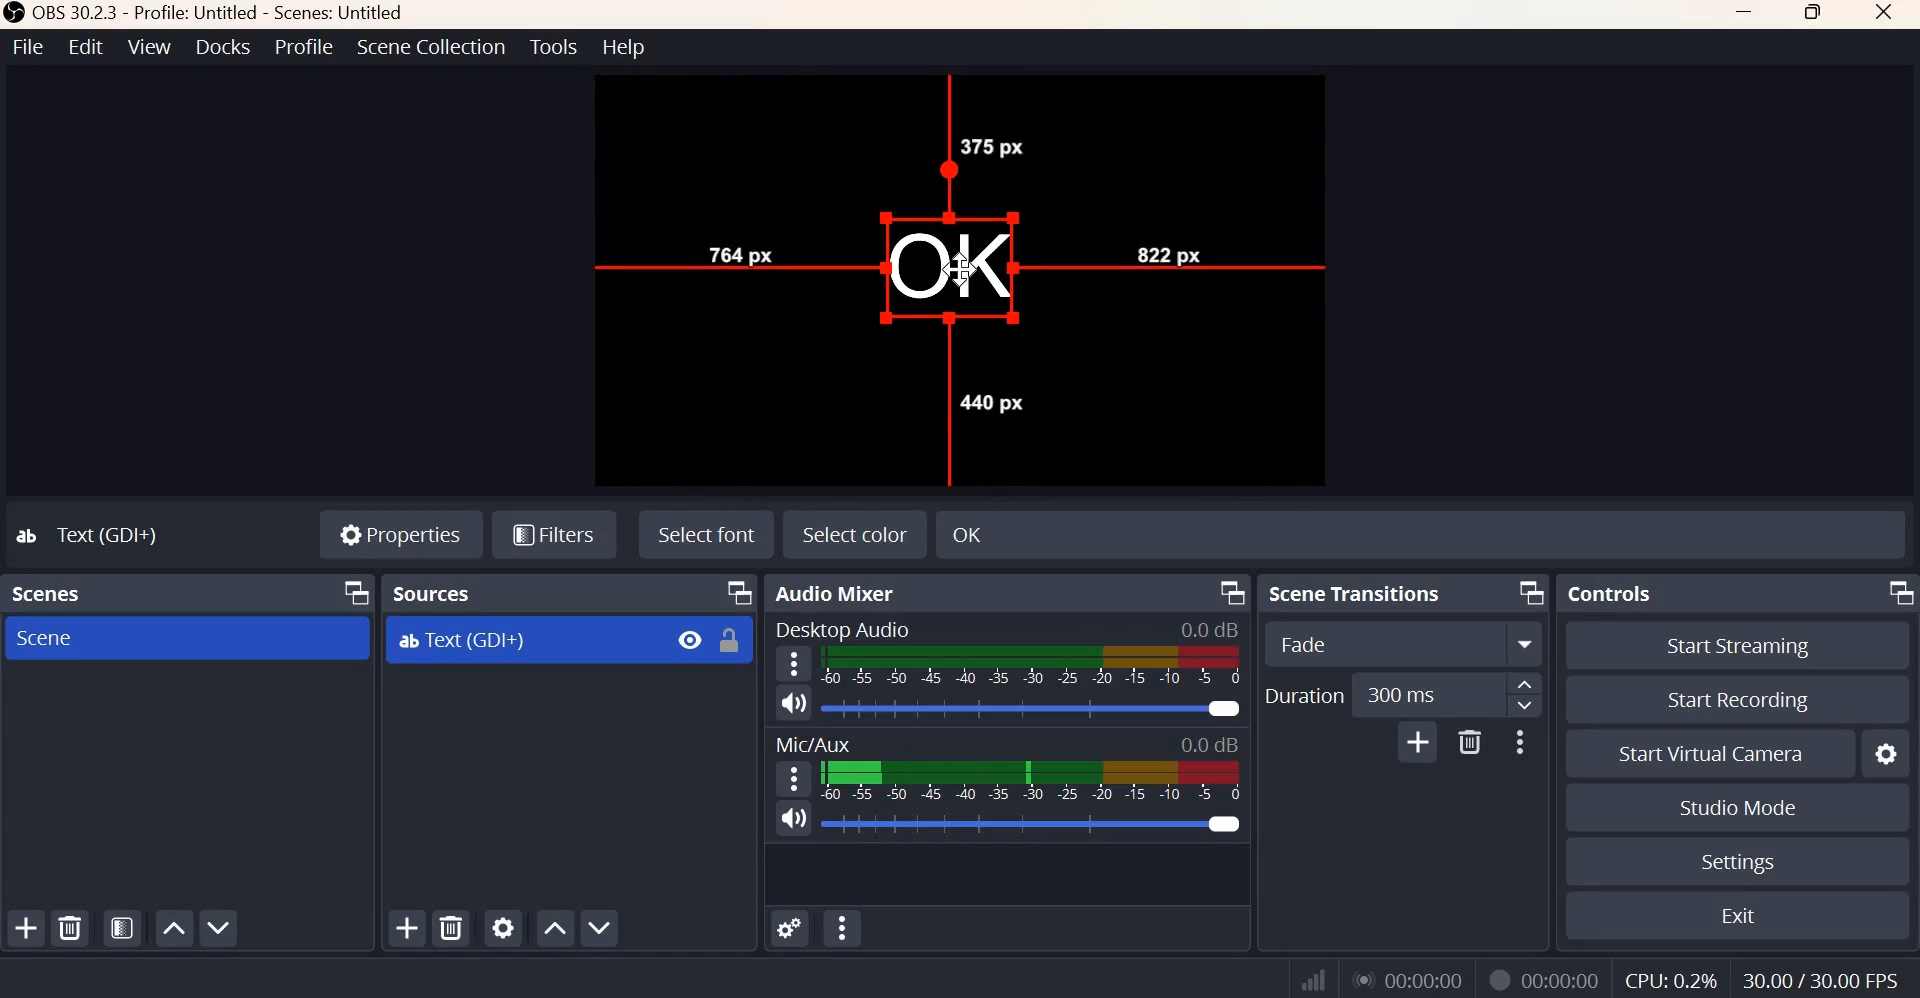 The image size is (1920, 998). I want to click on Exit, so click(1740, 914).